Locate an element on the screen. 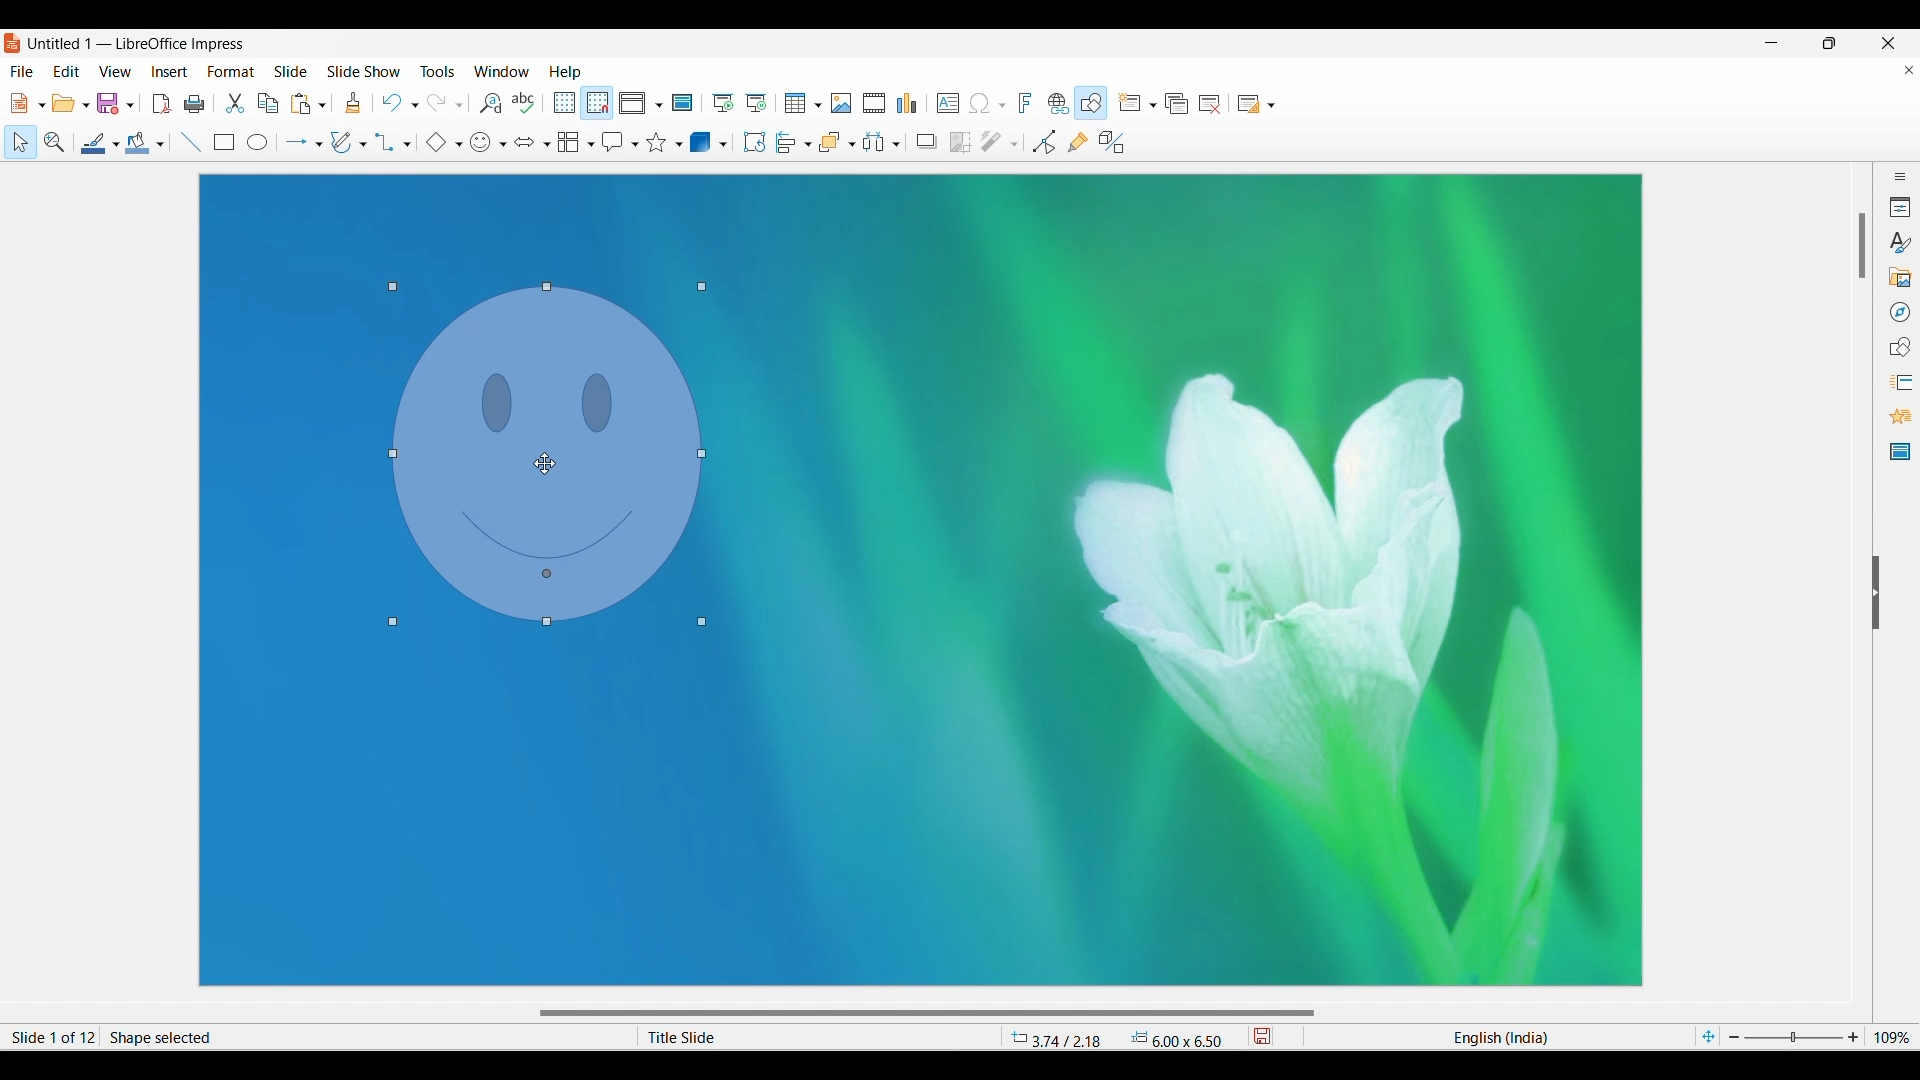 Image resolution: width=1920 pixels, height=1080 pixels. 3.74 / 2.18 is located at coordinates (1060, 1037).